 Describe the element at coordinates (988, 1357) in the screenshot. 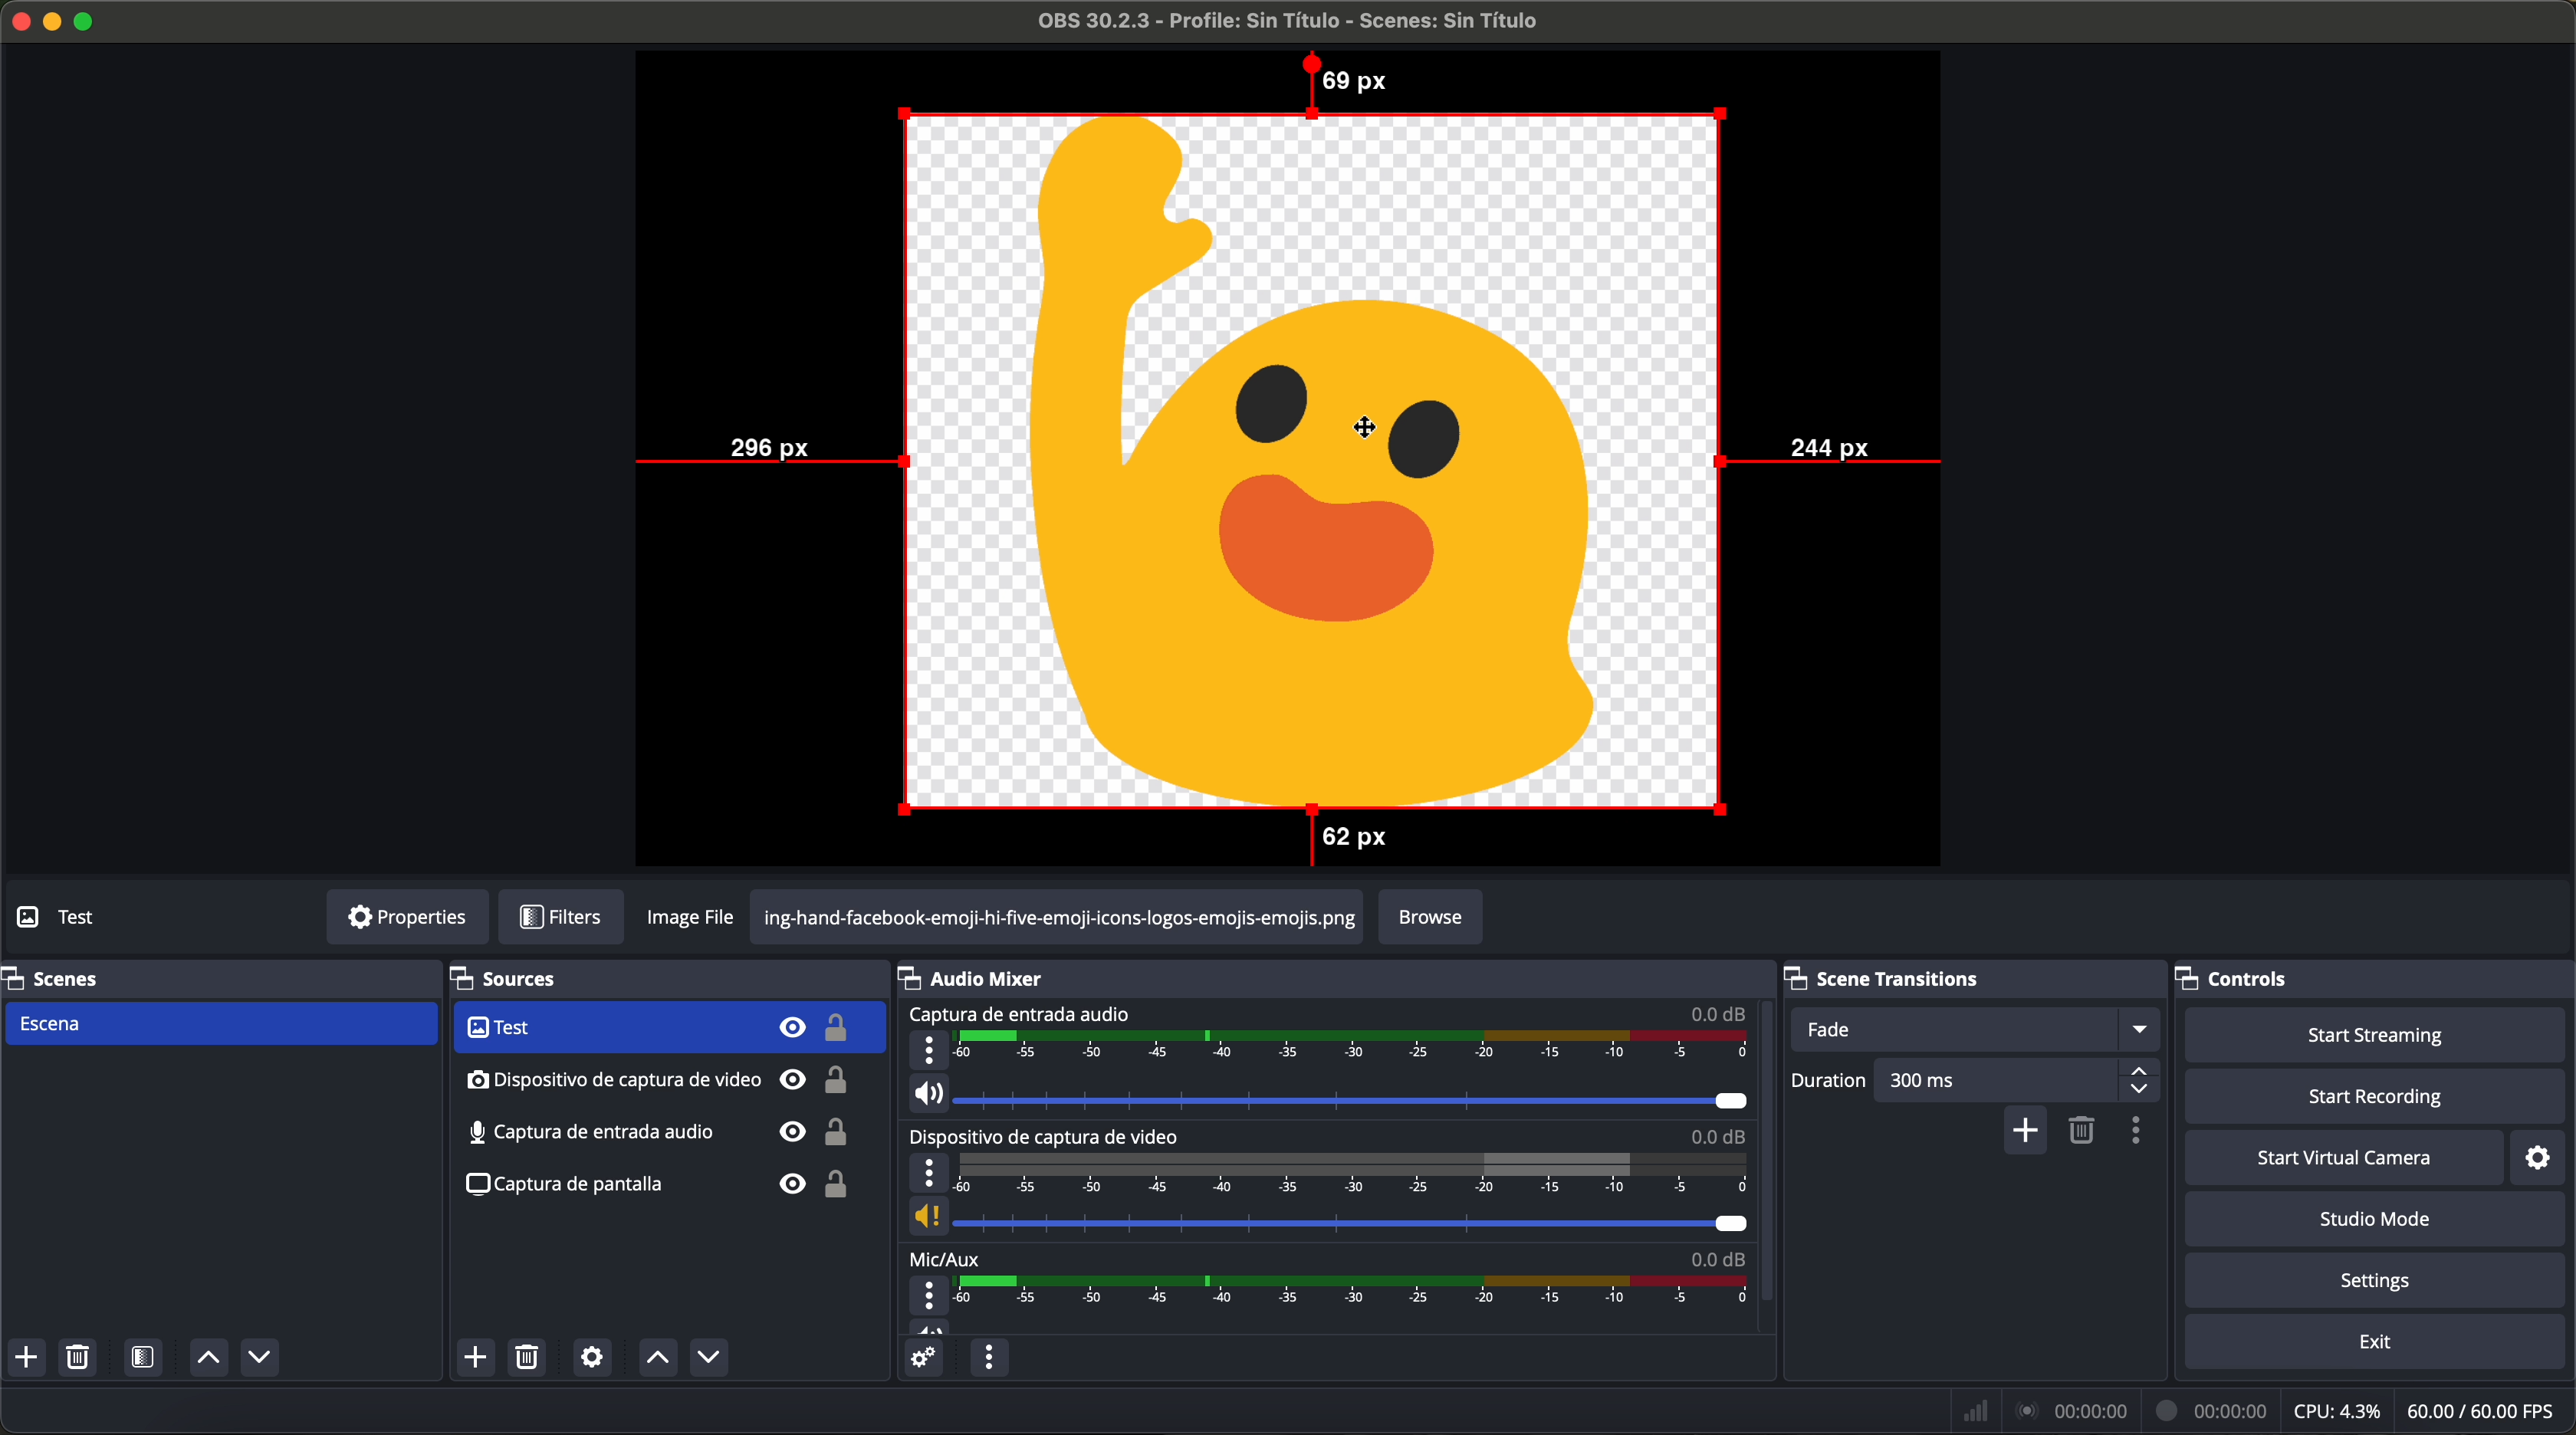

I see `audio mixer menu` at that location.